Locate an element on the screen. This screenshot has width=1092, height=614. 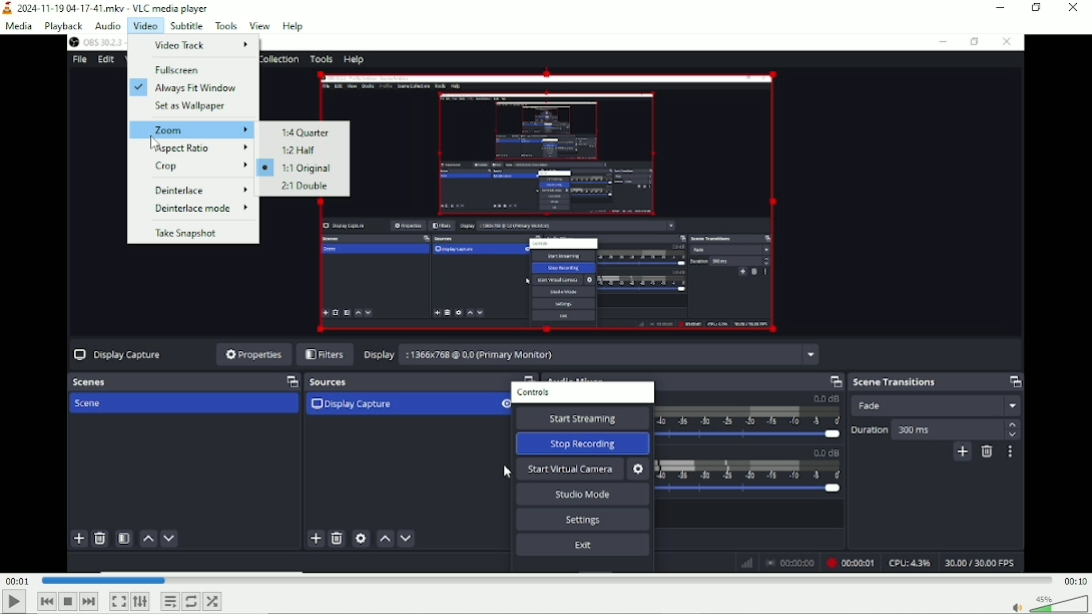
Volume is located at coordinates (1047, 603).